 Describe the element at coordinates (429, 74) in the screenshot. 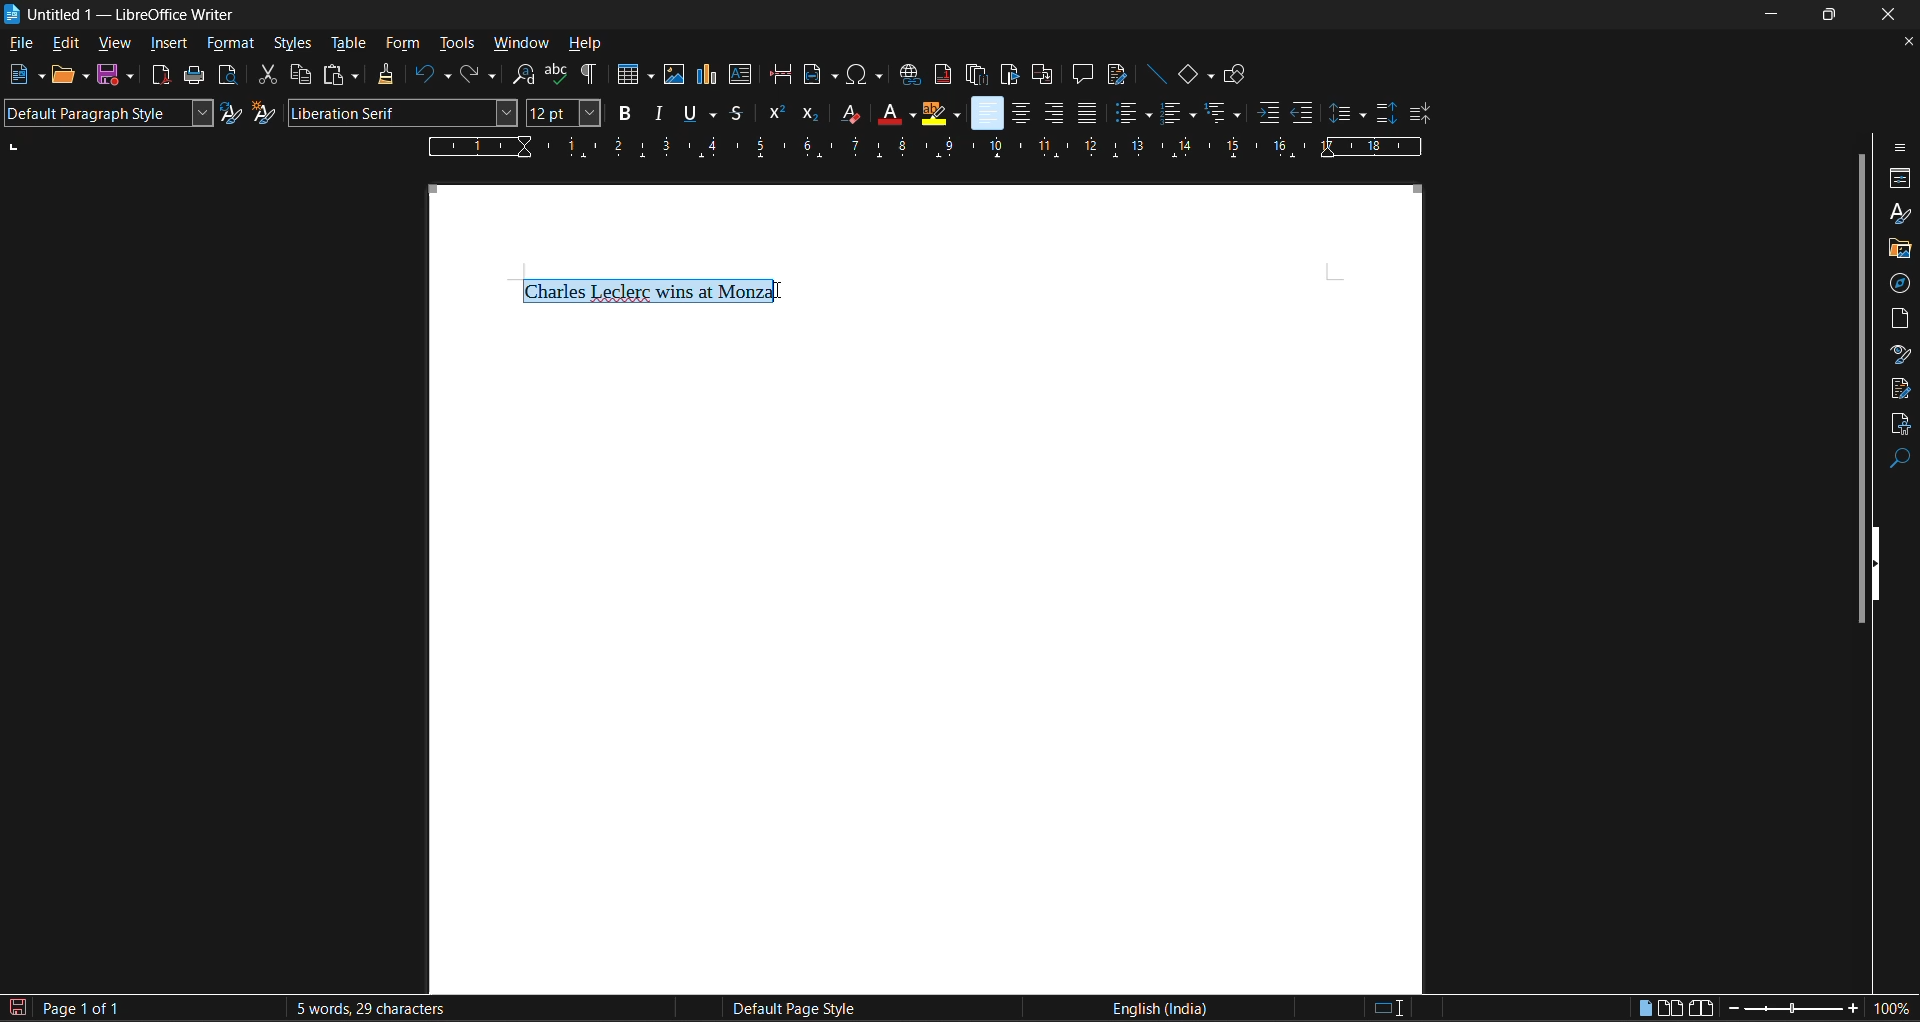

I see `undo` at that location.